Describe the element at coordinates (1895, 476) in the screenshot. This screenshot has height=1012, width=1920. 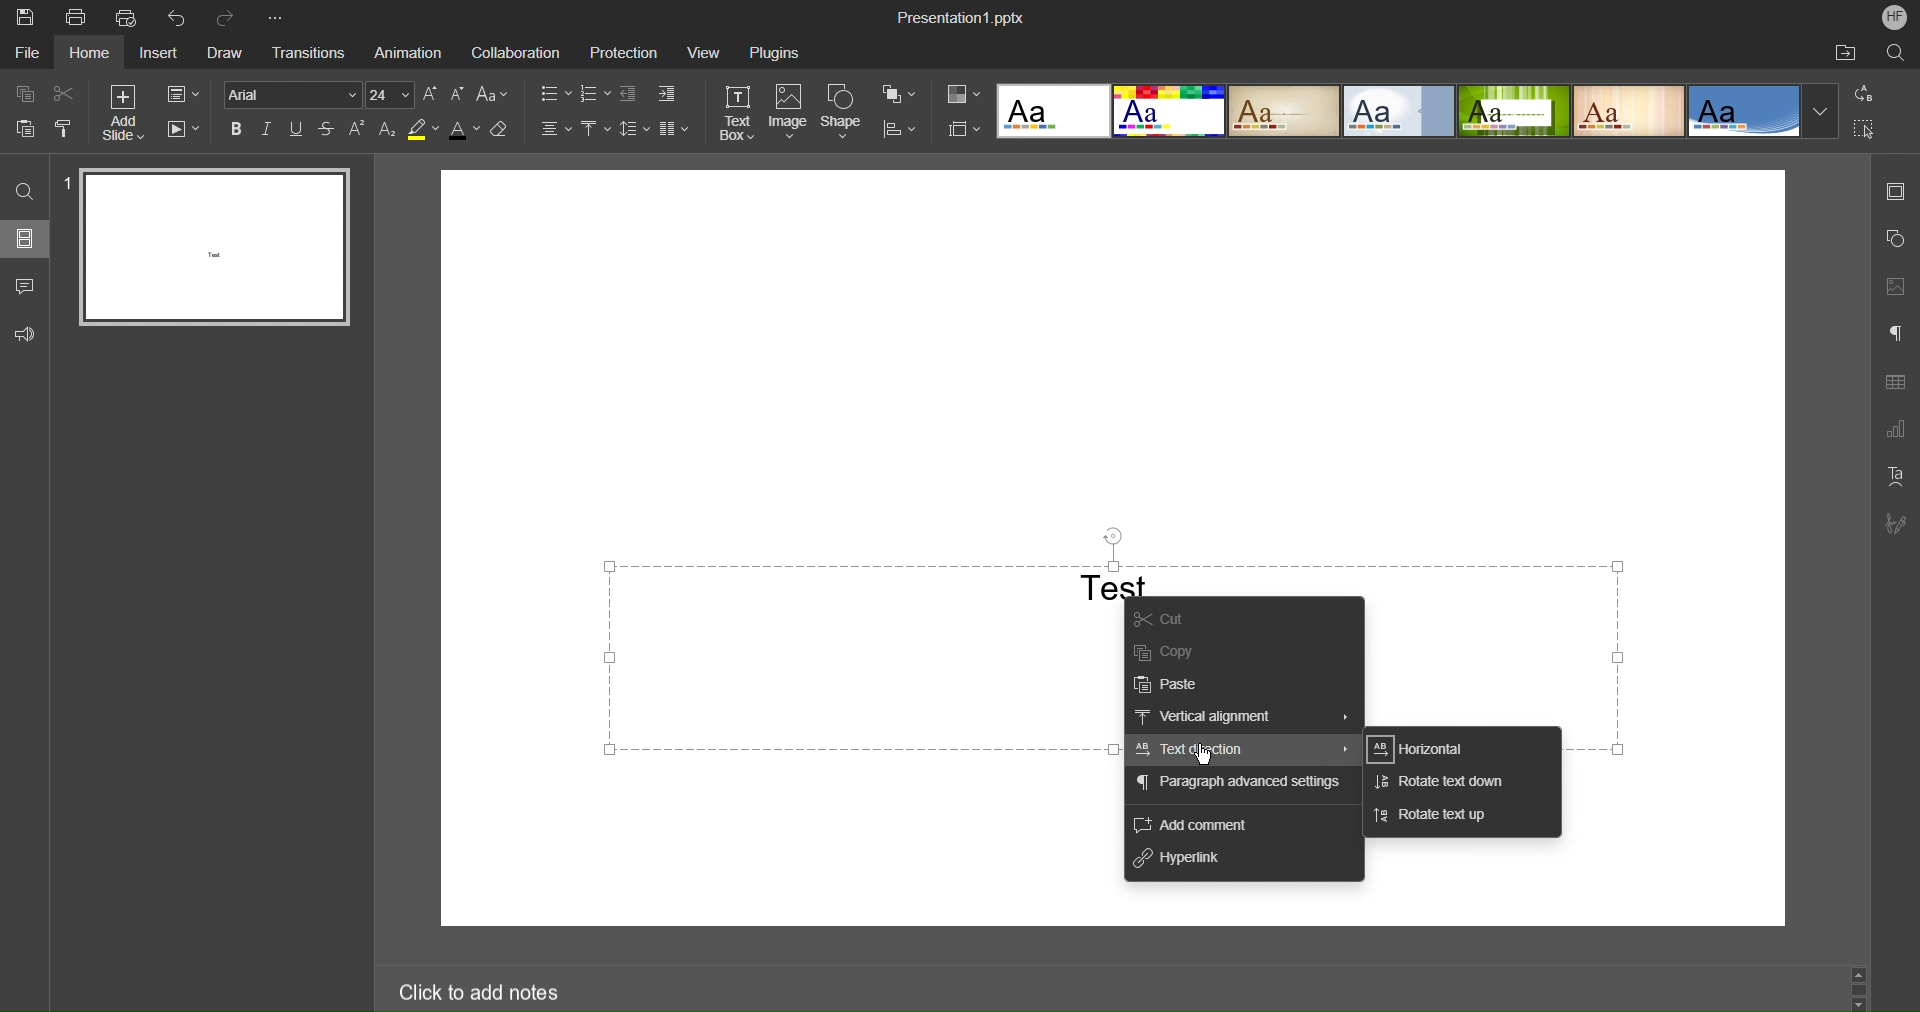
I see `Text Art` at that location.